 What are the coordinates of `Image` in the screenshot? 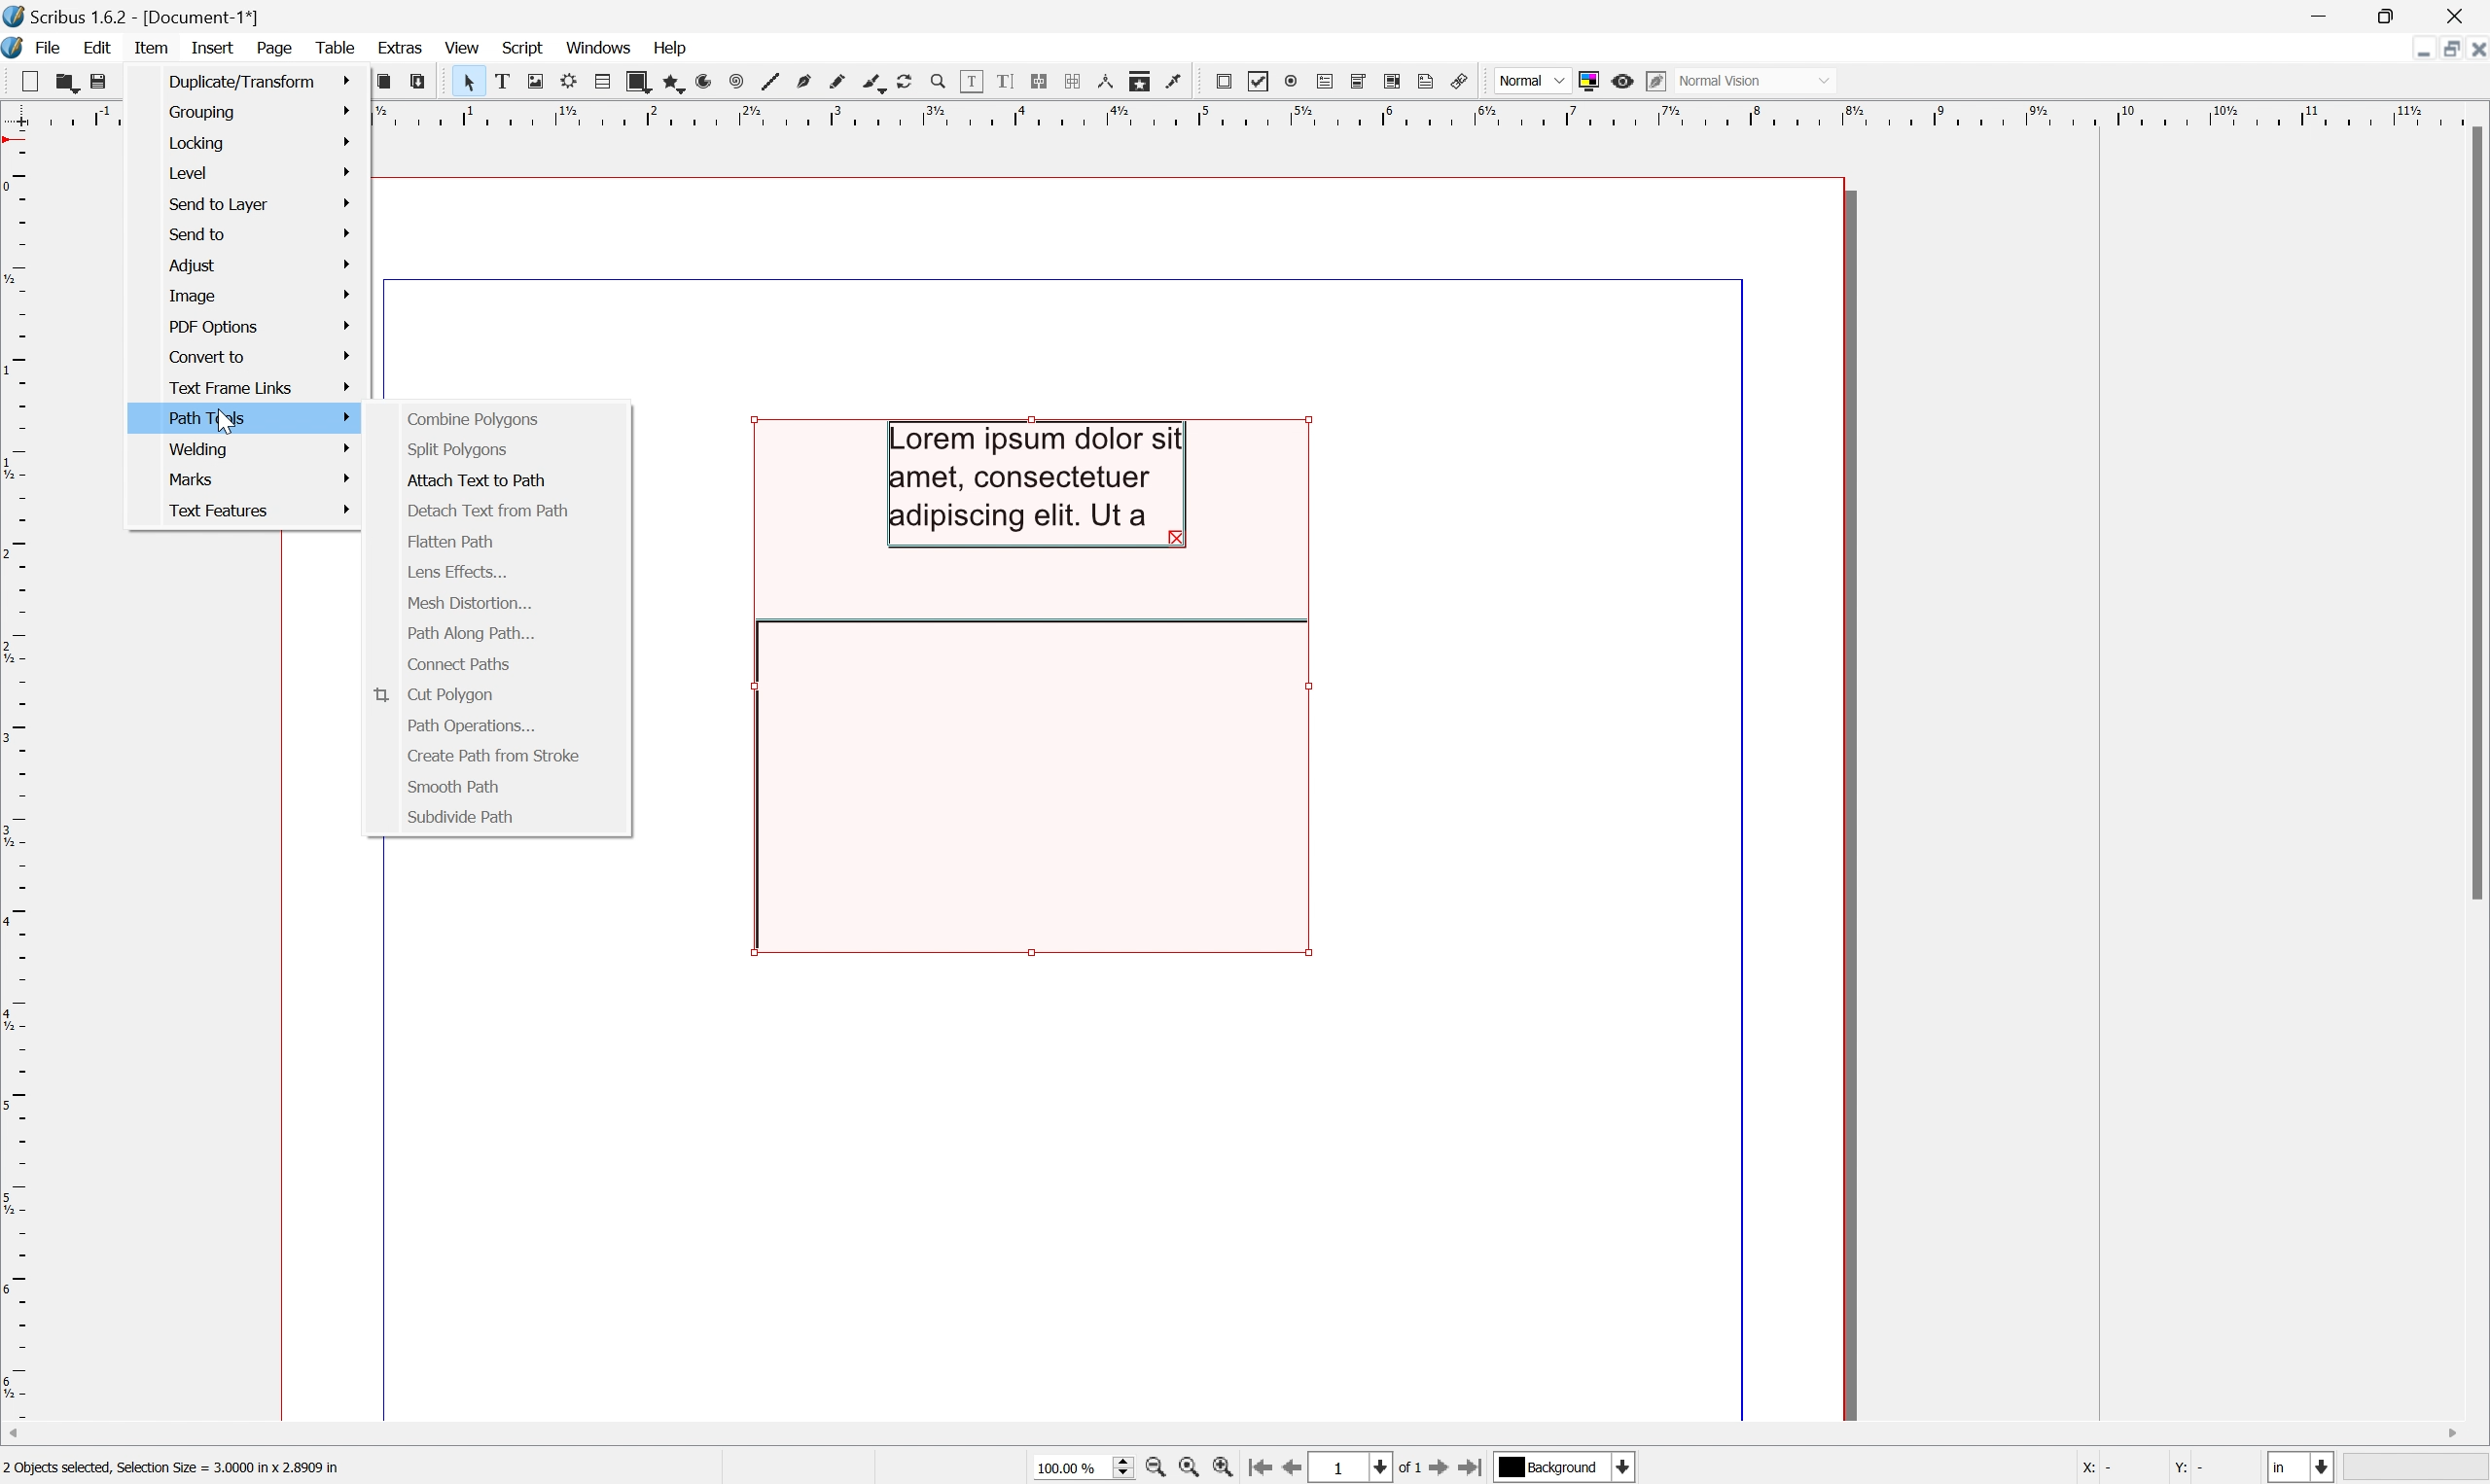 It's located at (258, 295).